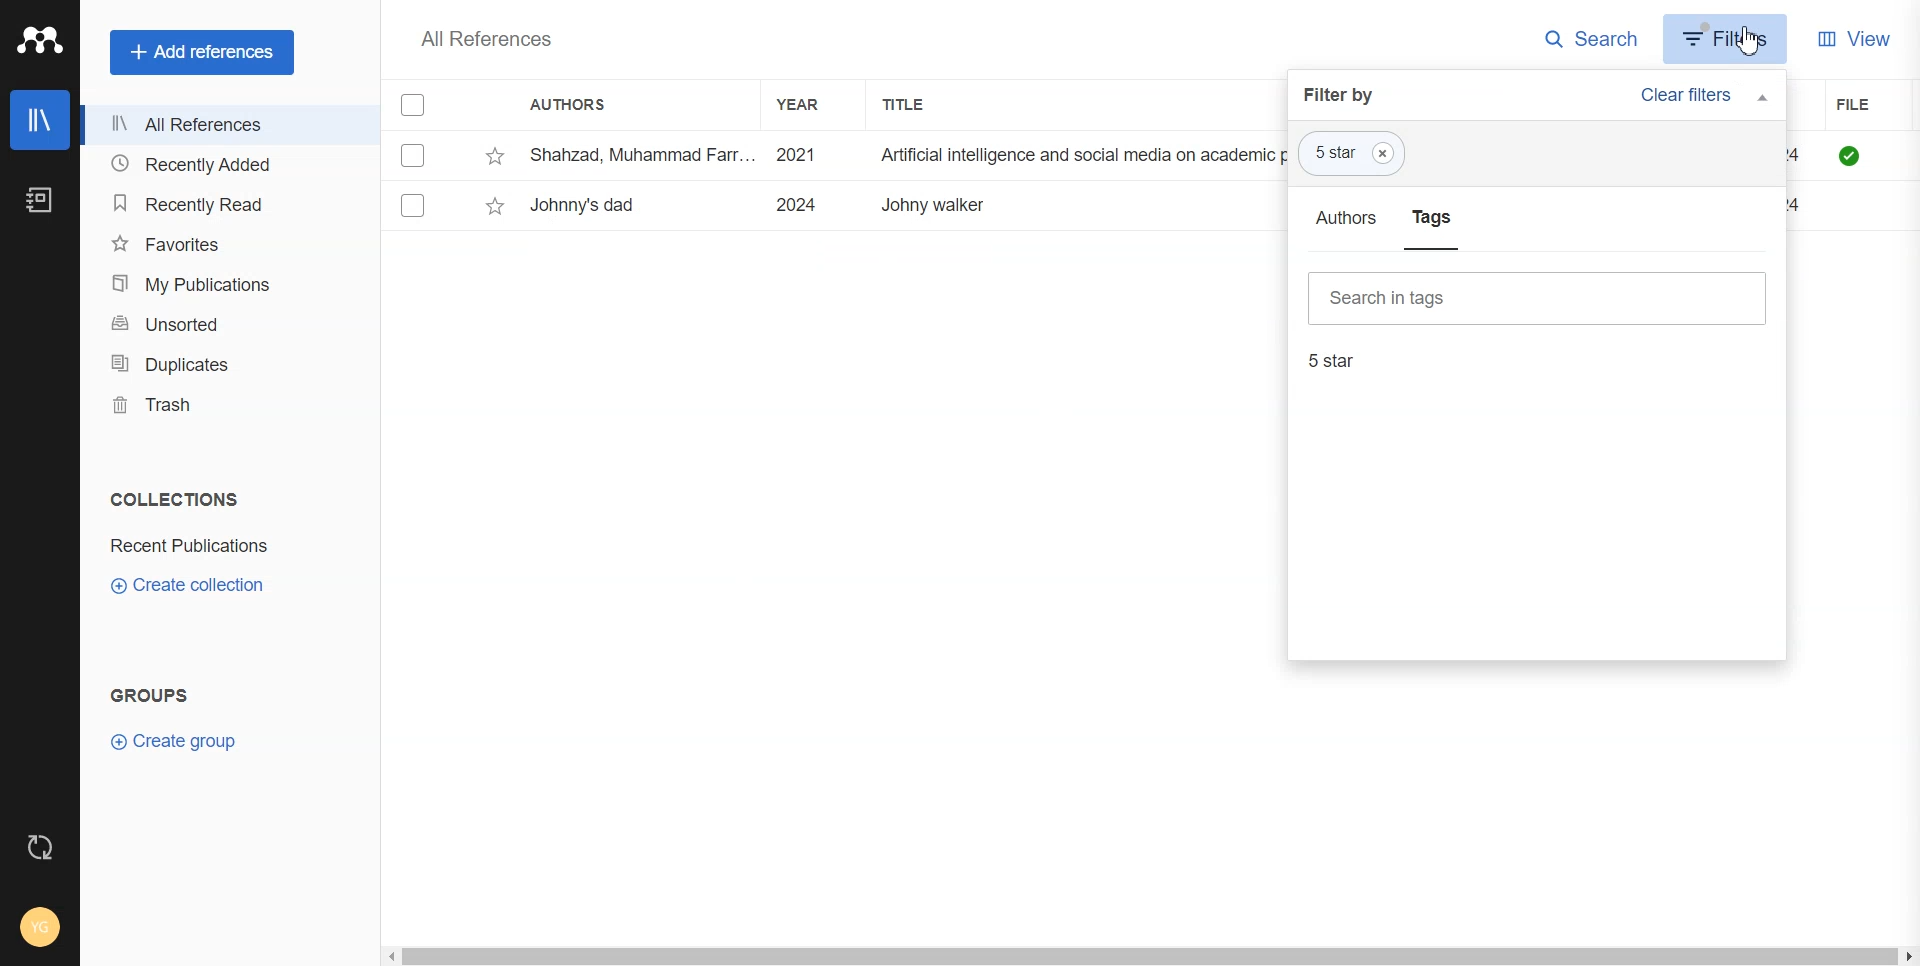  I want to click on Recently Added, so click(223, 165).